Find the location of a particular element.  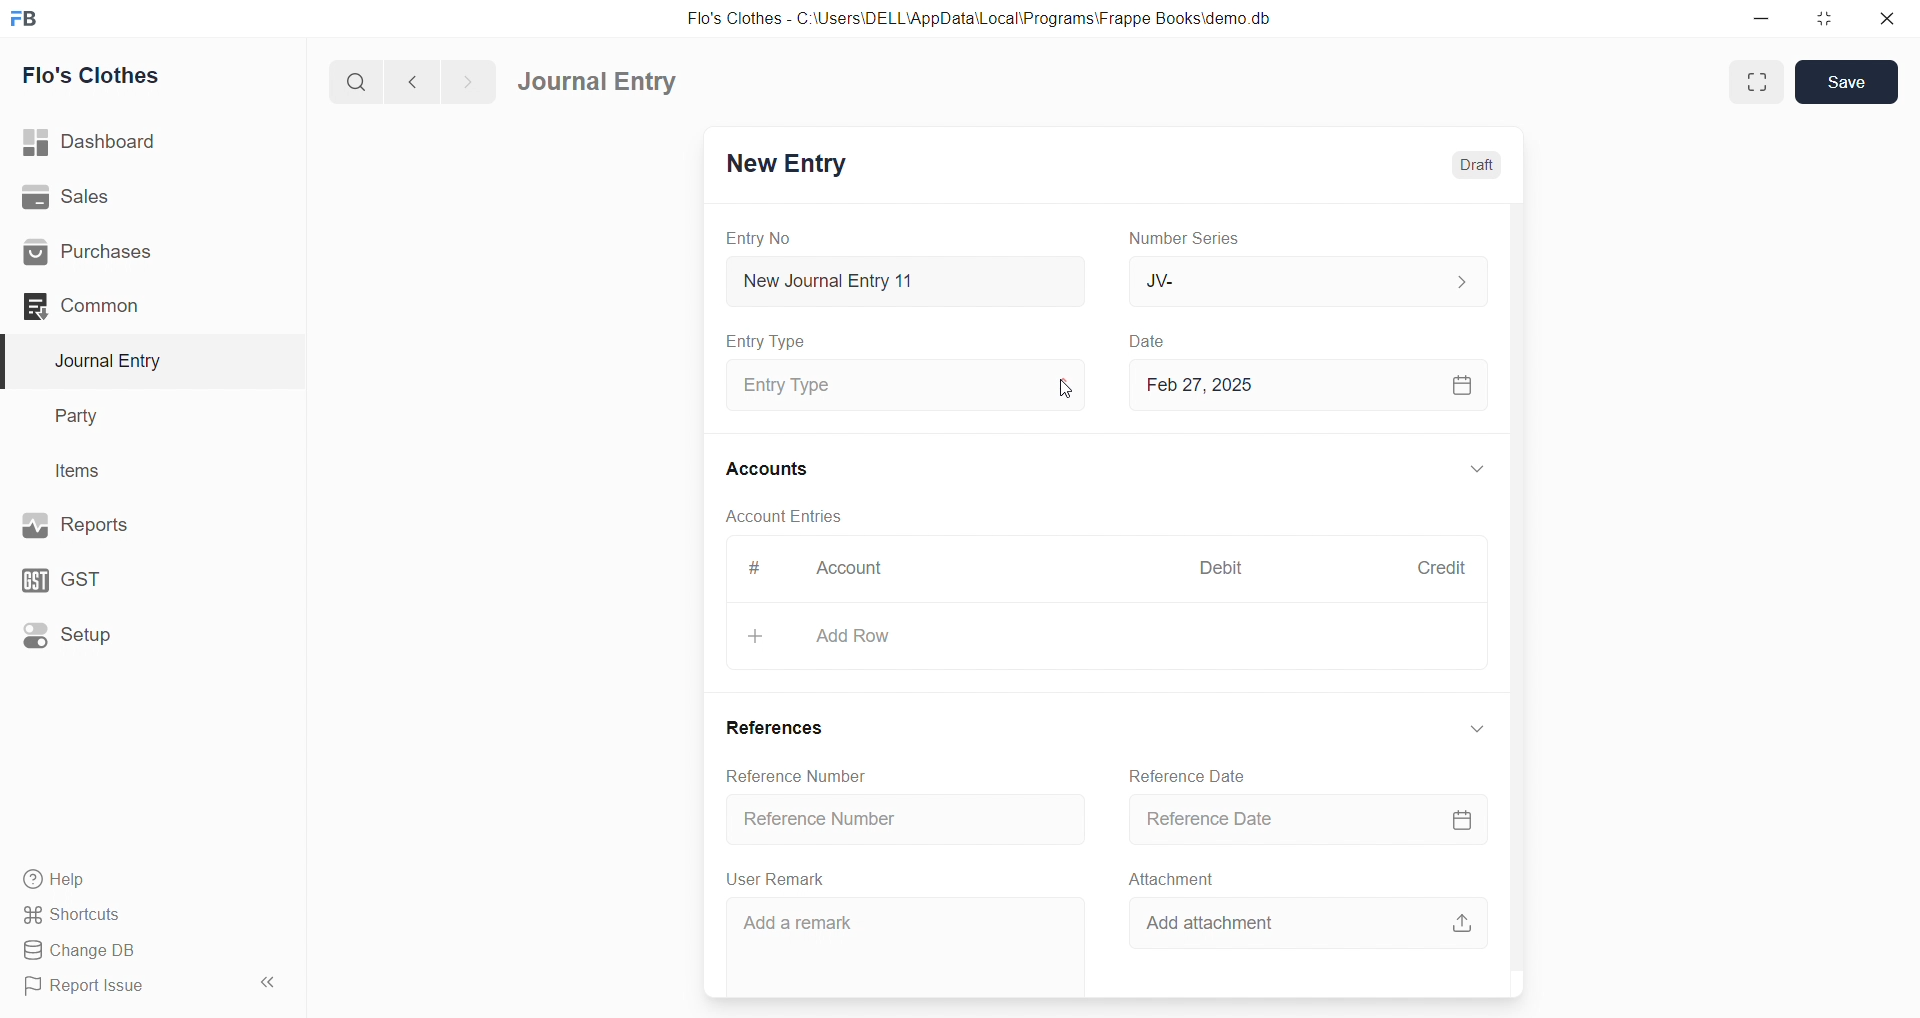

Setup is located at coordinates (115, 638).